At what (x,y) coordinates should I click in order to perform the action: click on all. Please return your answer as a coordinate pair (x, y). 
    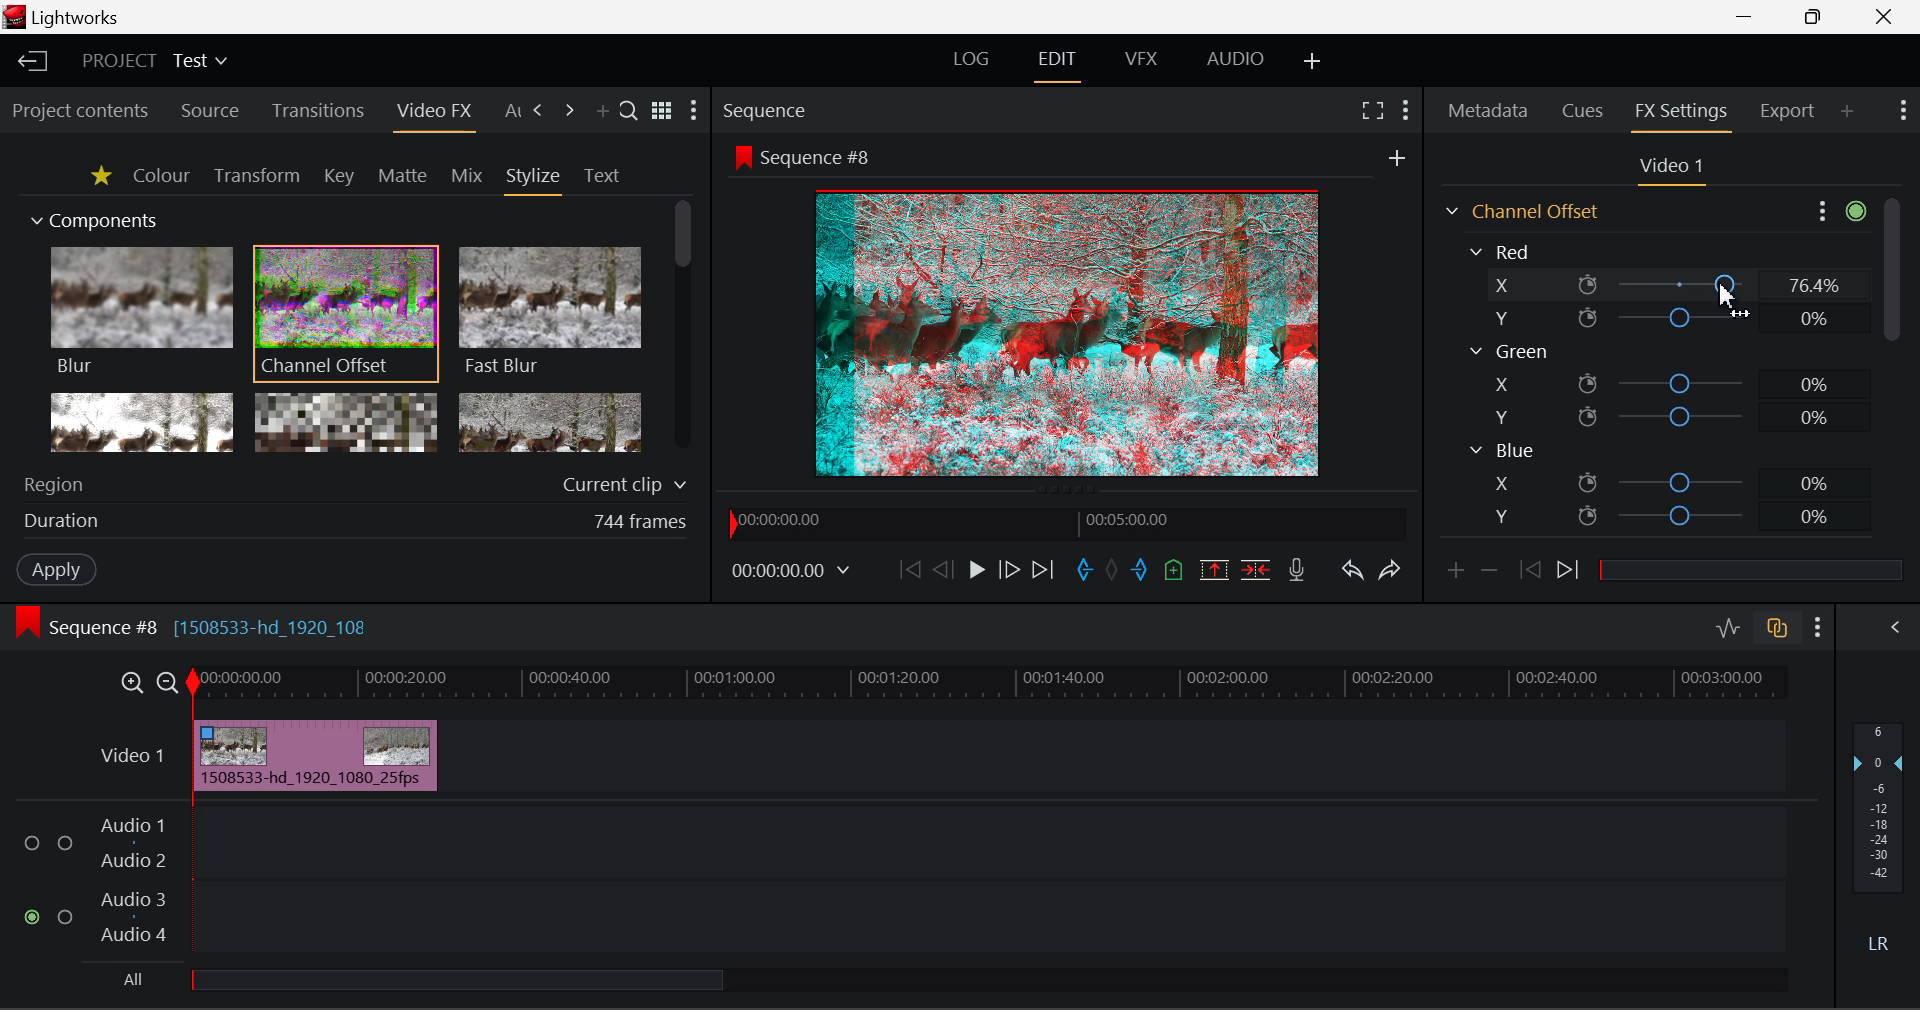
    Looking at the image, I should click on (414, 980).